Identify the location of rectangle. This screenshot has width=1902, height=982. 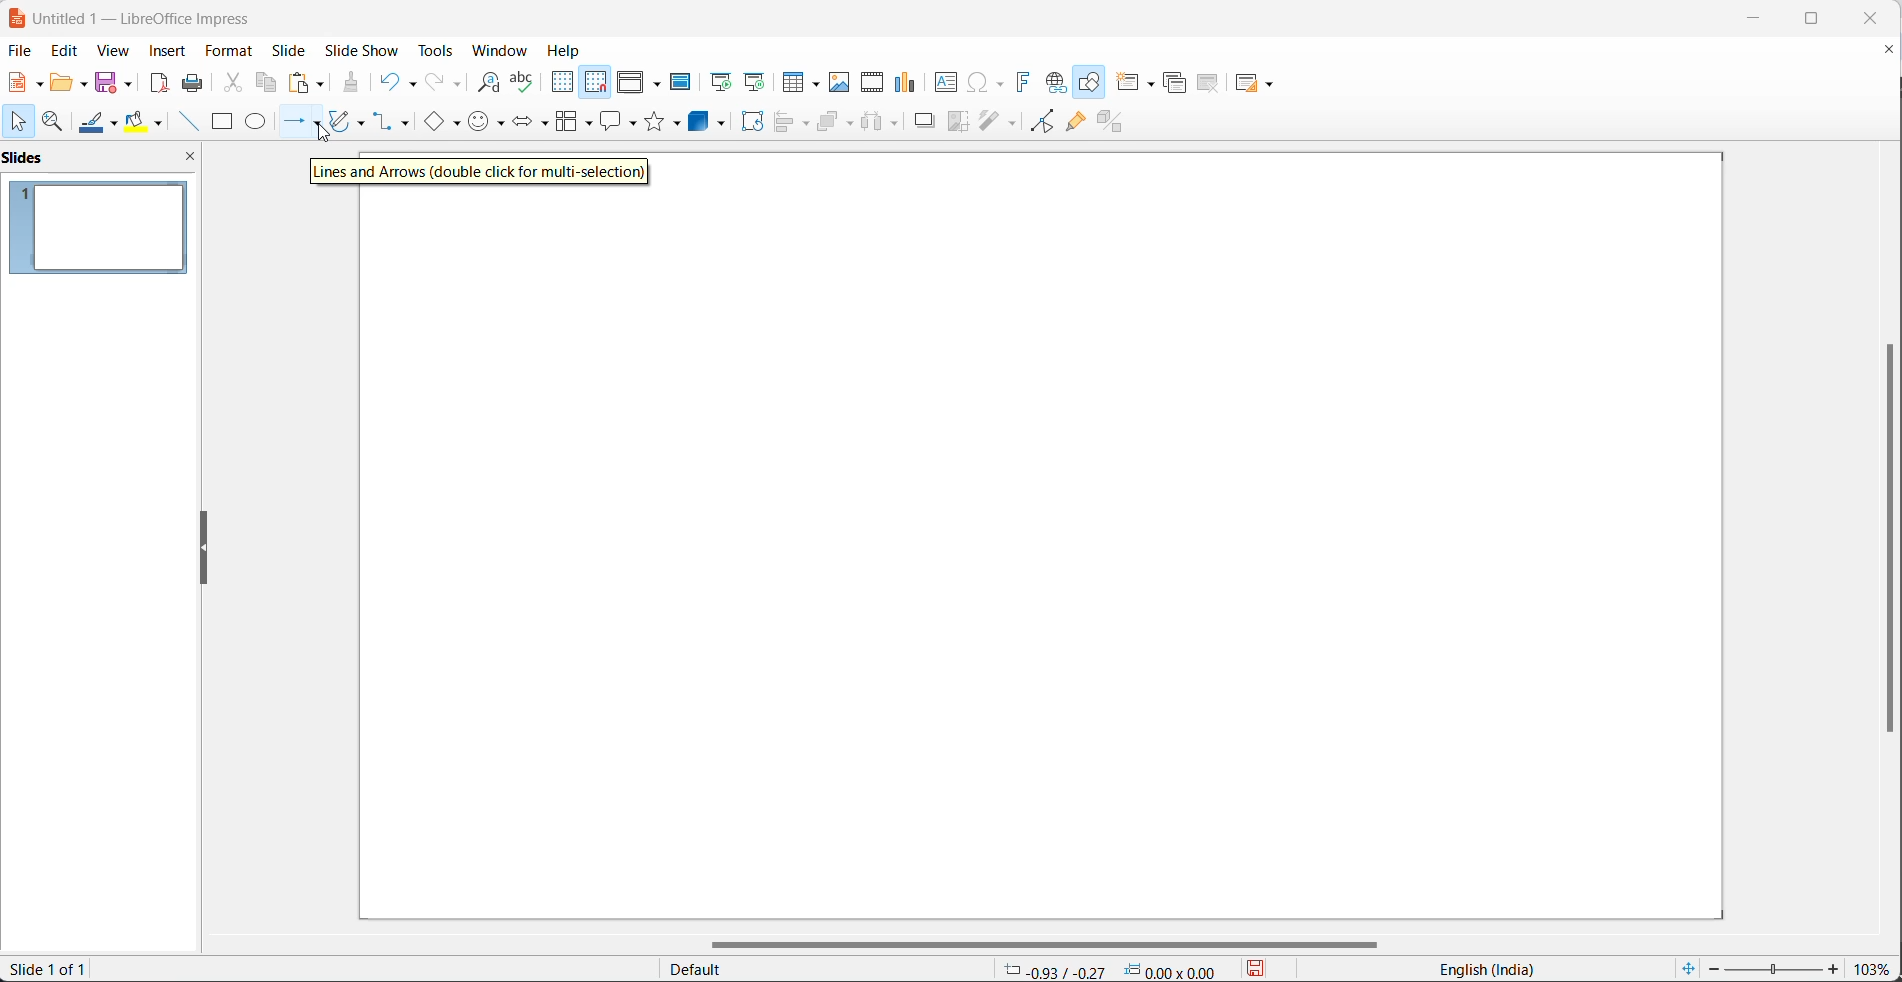
(221, 122).